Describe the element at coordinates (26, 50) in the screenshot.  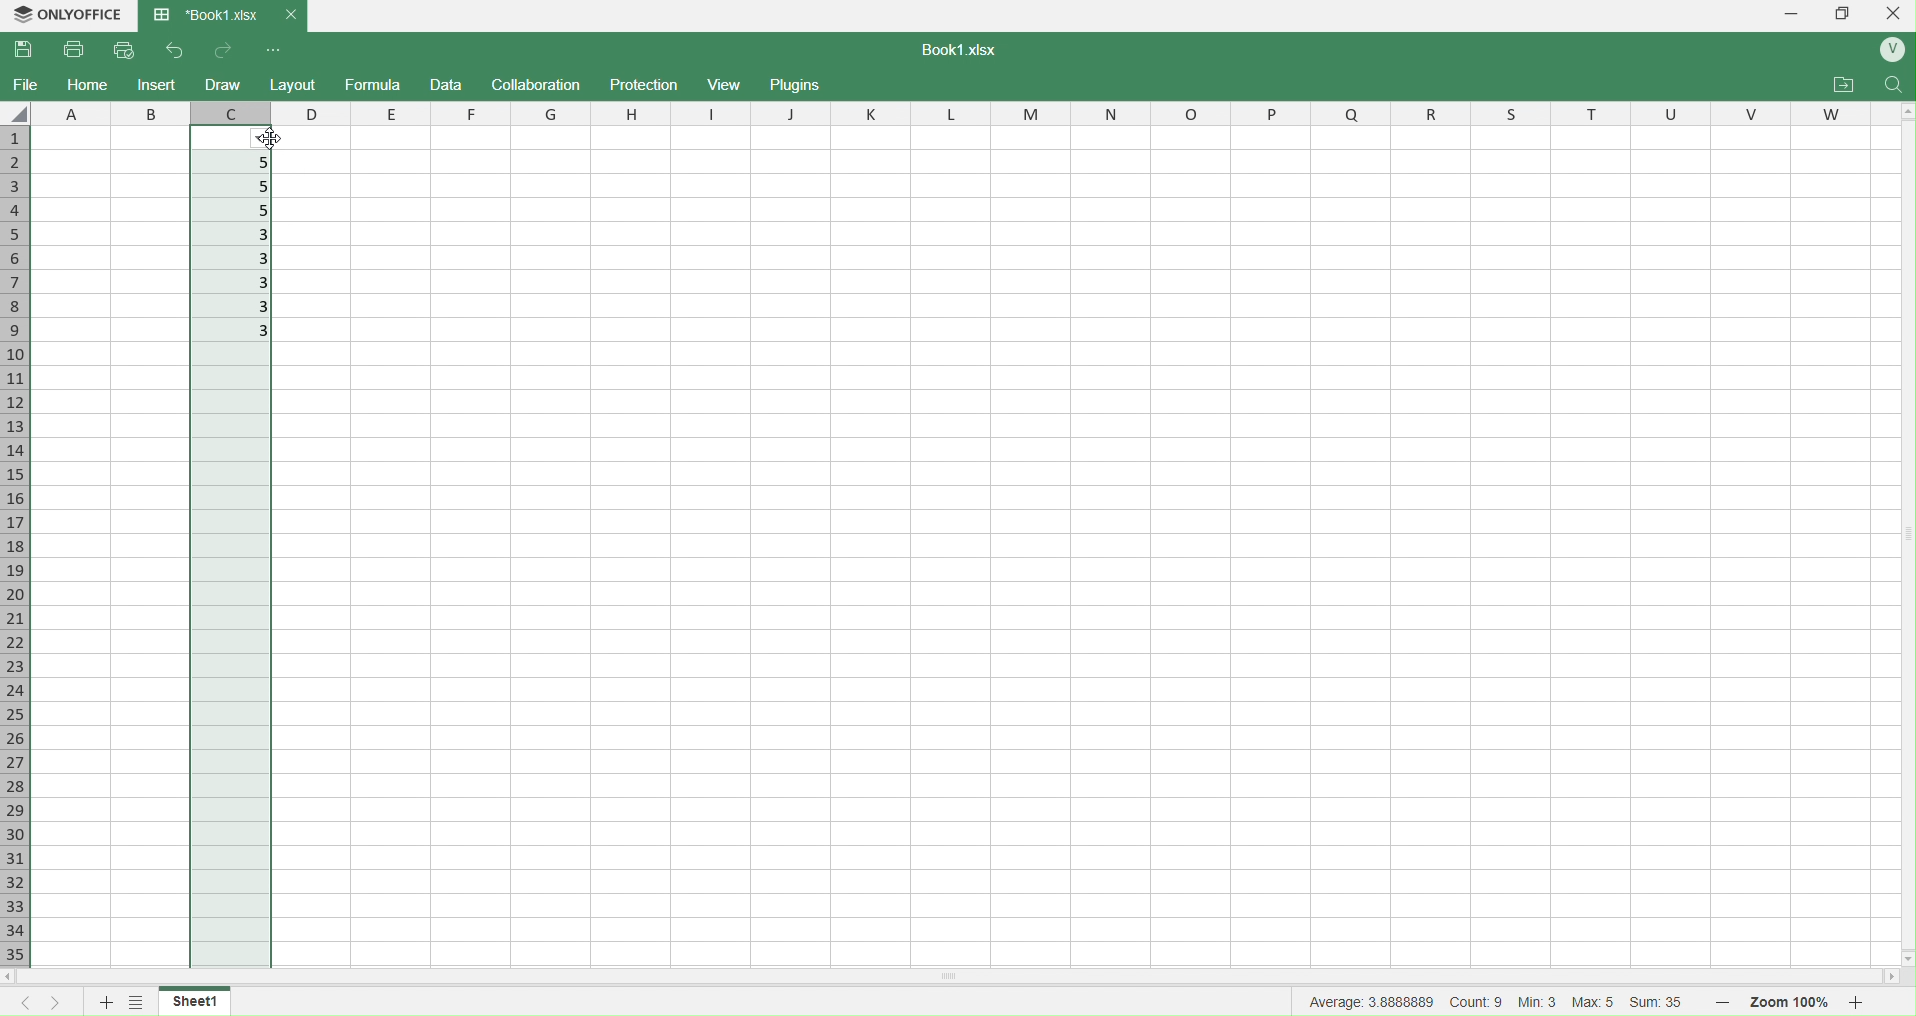
I see `Save` at that location.